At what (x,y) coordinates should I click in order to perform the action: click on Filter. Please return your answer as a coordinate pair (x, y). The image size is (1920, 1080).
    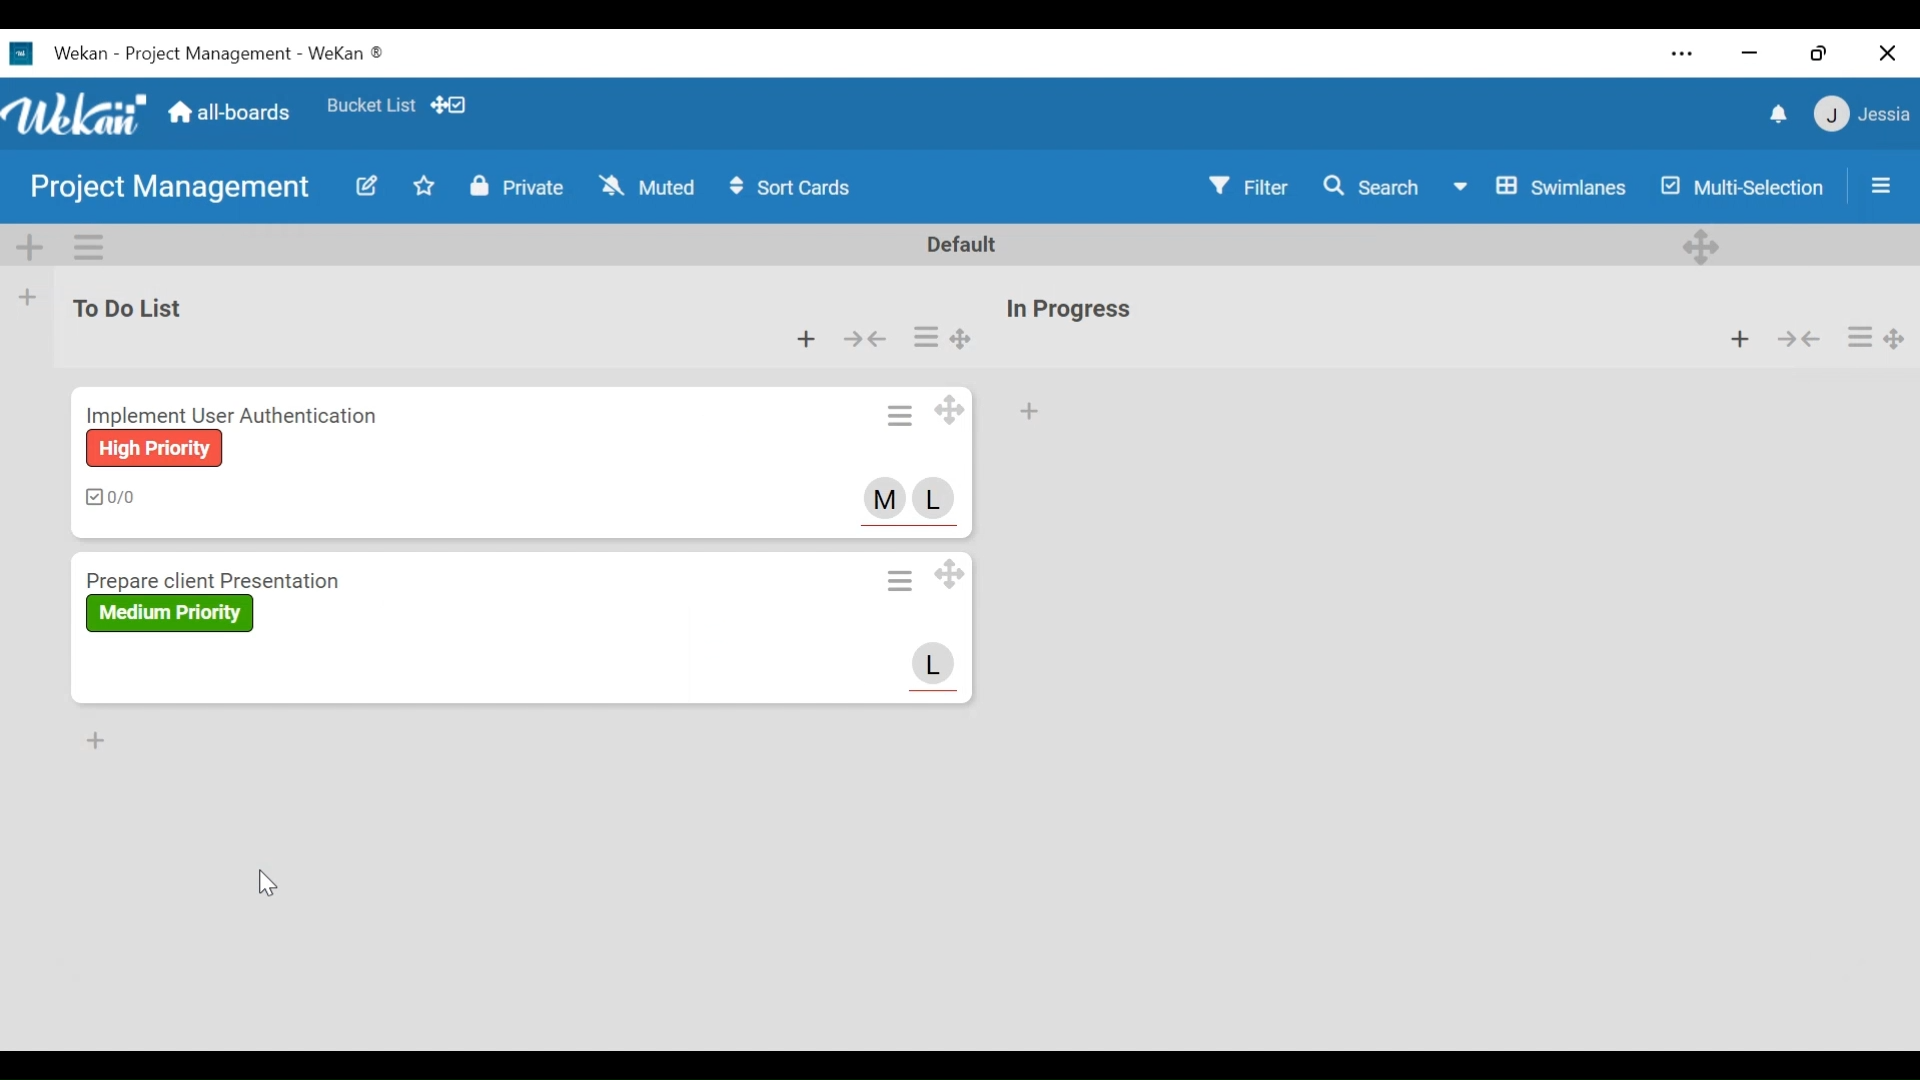
    Looking at the image, I should click on (1246, 187).